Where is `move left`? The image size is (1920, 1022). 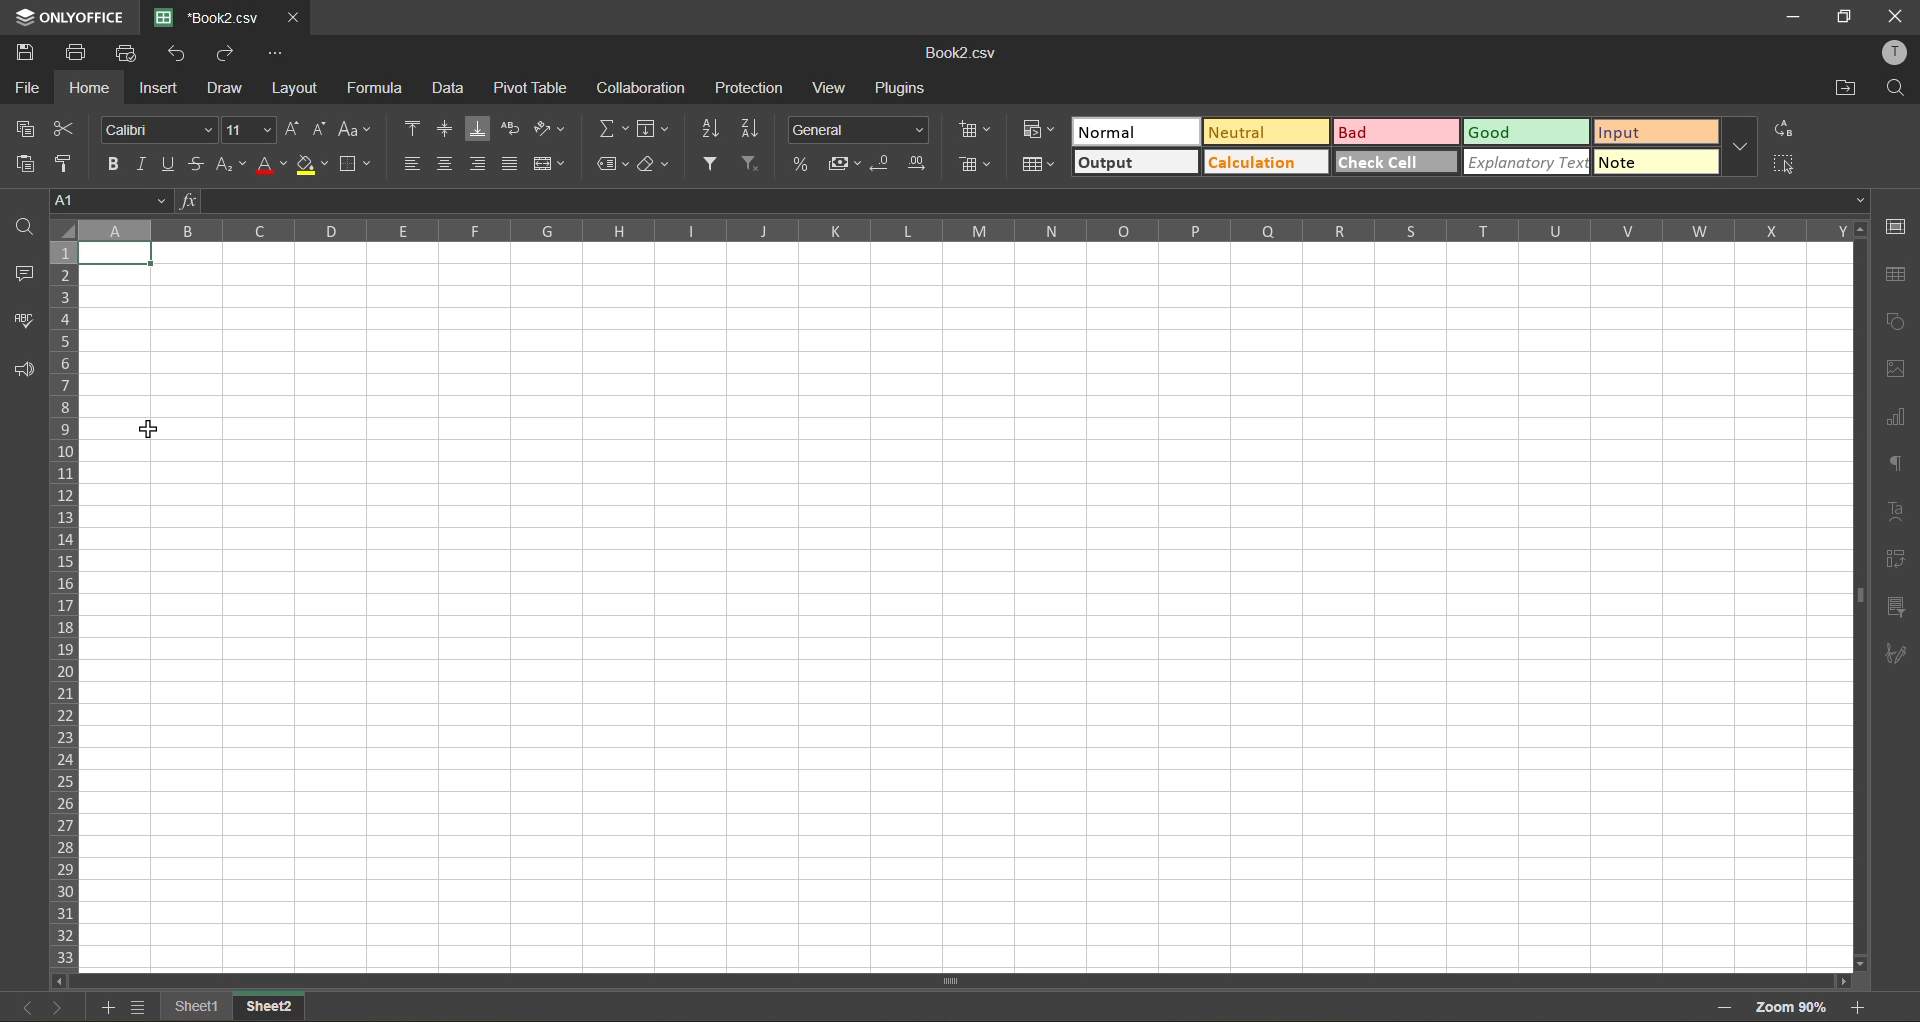
move left is located at coordinates (60, 981).